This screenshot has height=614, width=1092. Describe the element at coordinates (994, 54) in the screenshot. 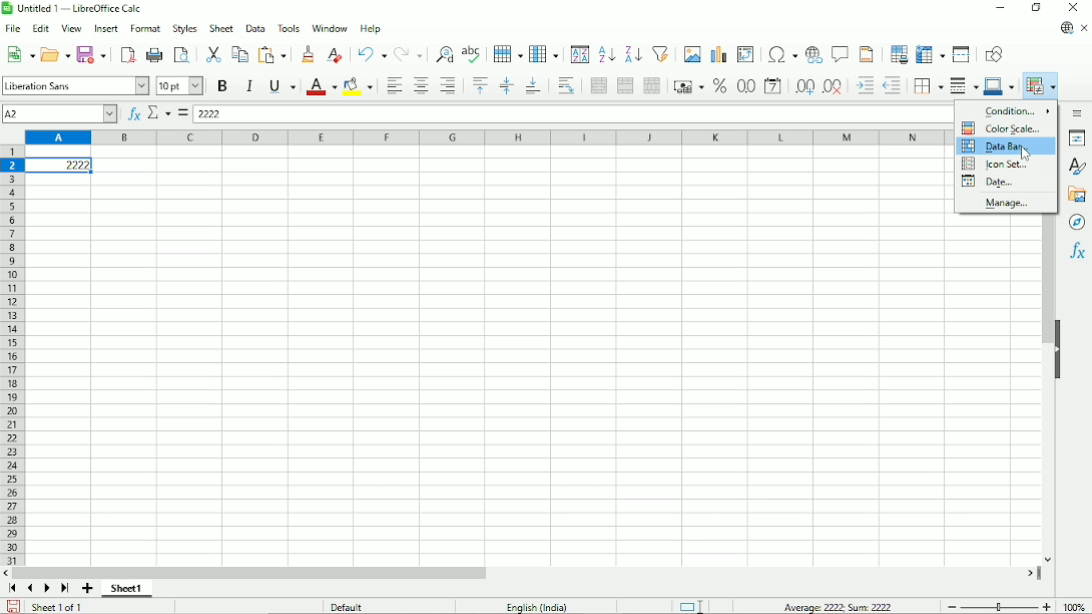

I see `Show draw functions` at that location.